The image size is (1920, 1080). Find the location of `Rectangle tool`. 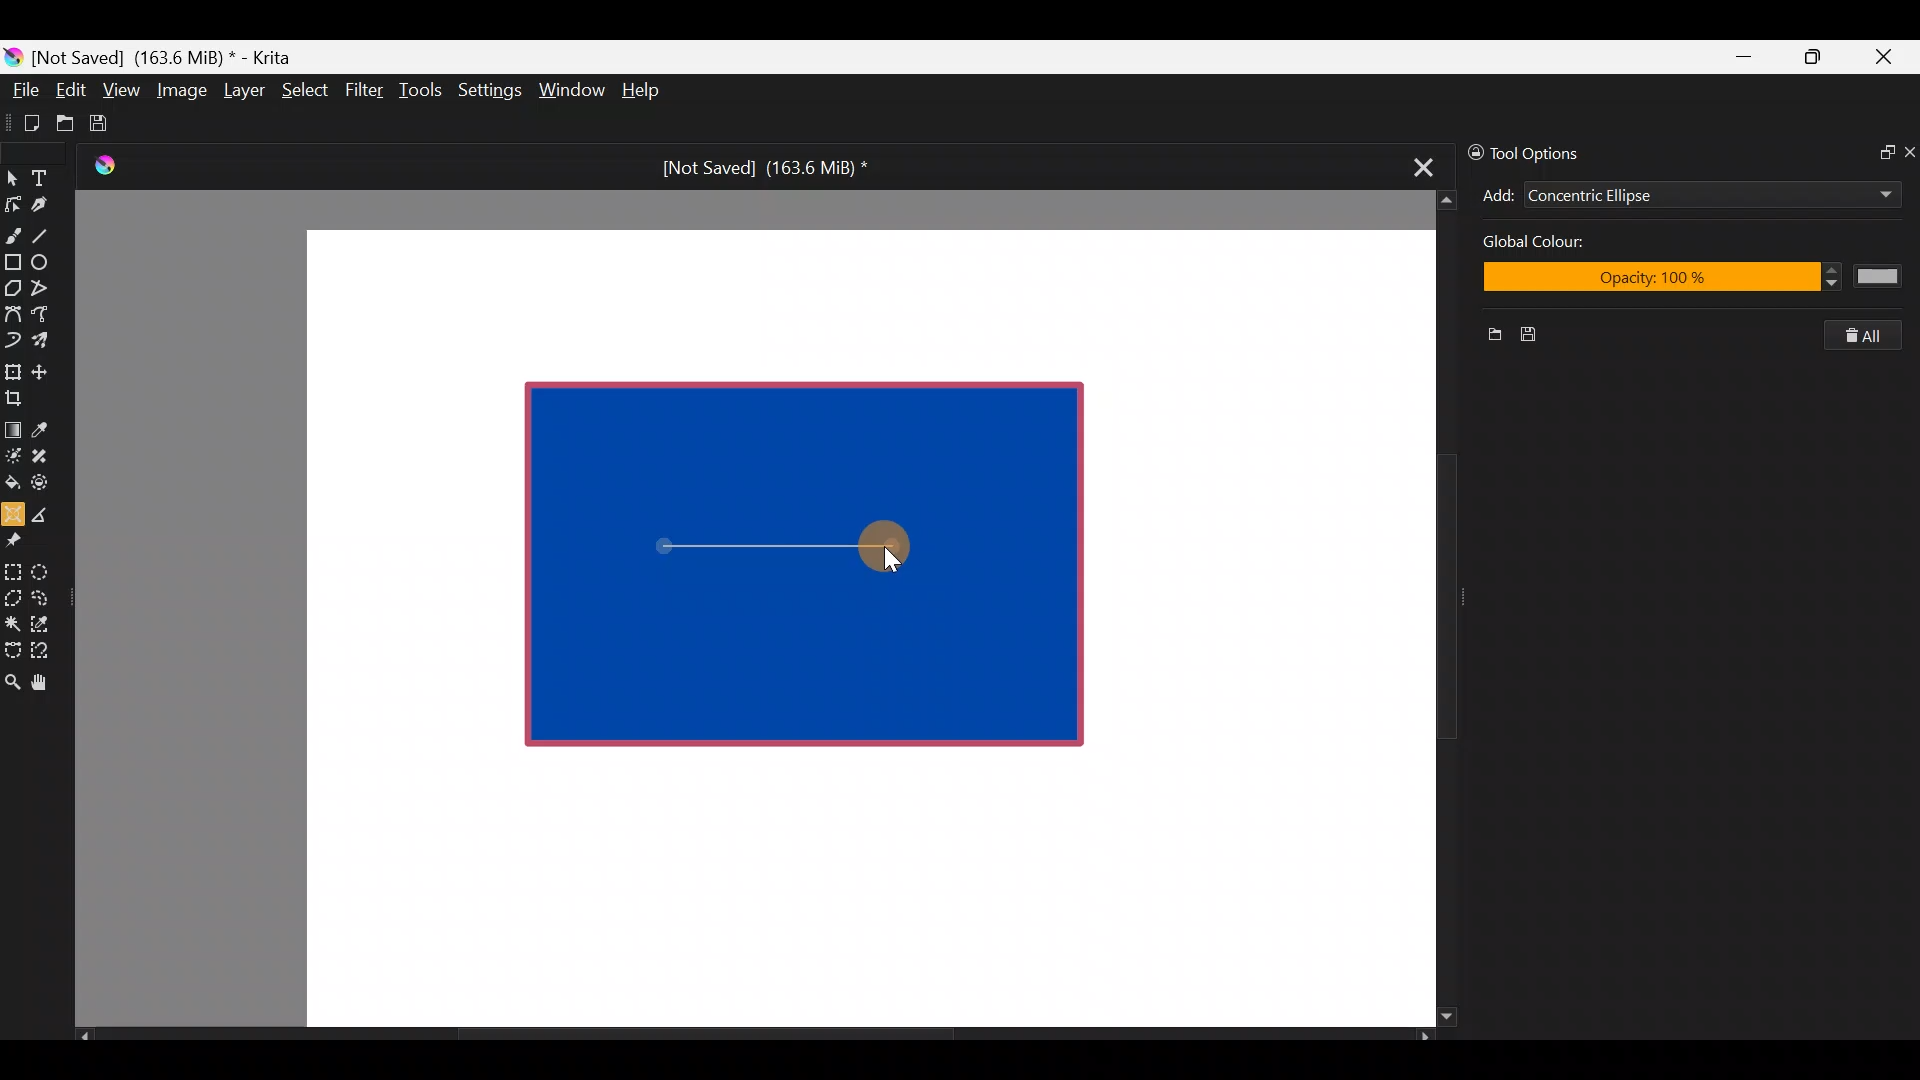

Rectangle tool is located at coordinates (13, 264).